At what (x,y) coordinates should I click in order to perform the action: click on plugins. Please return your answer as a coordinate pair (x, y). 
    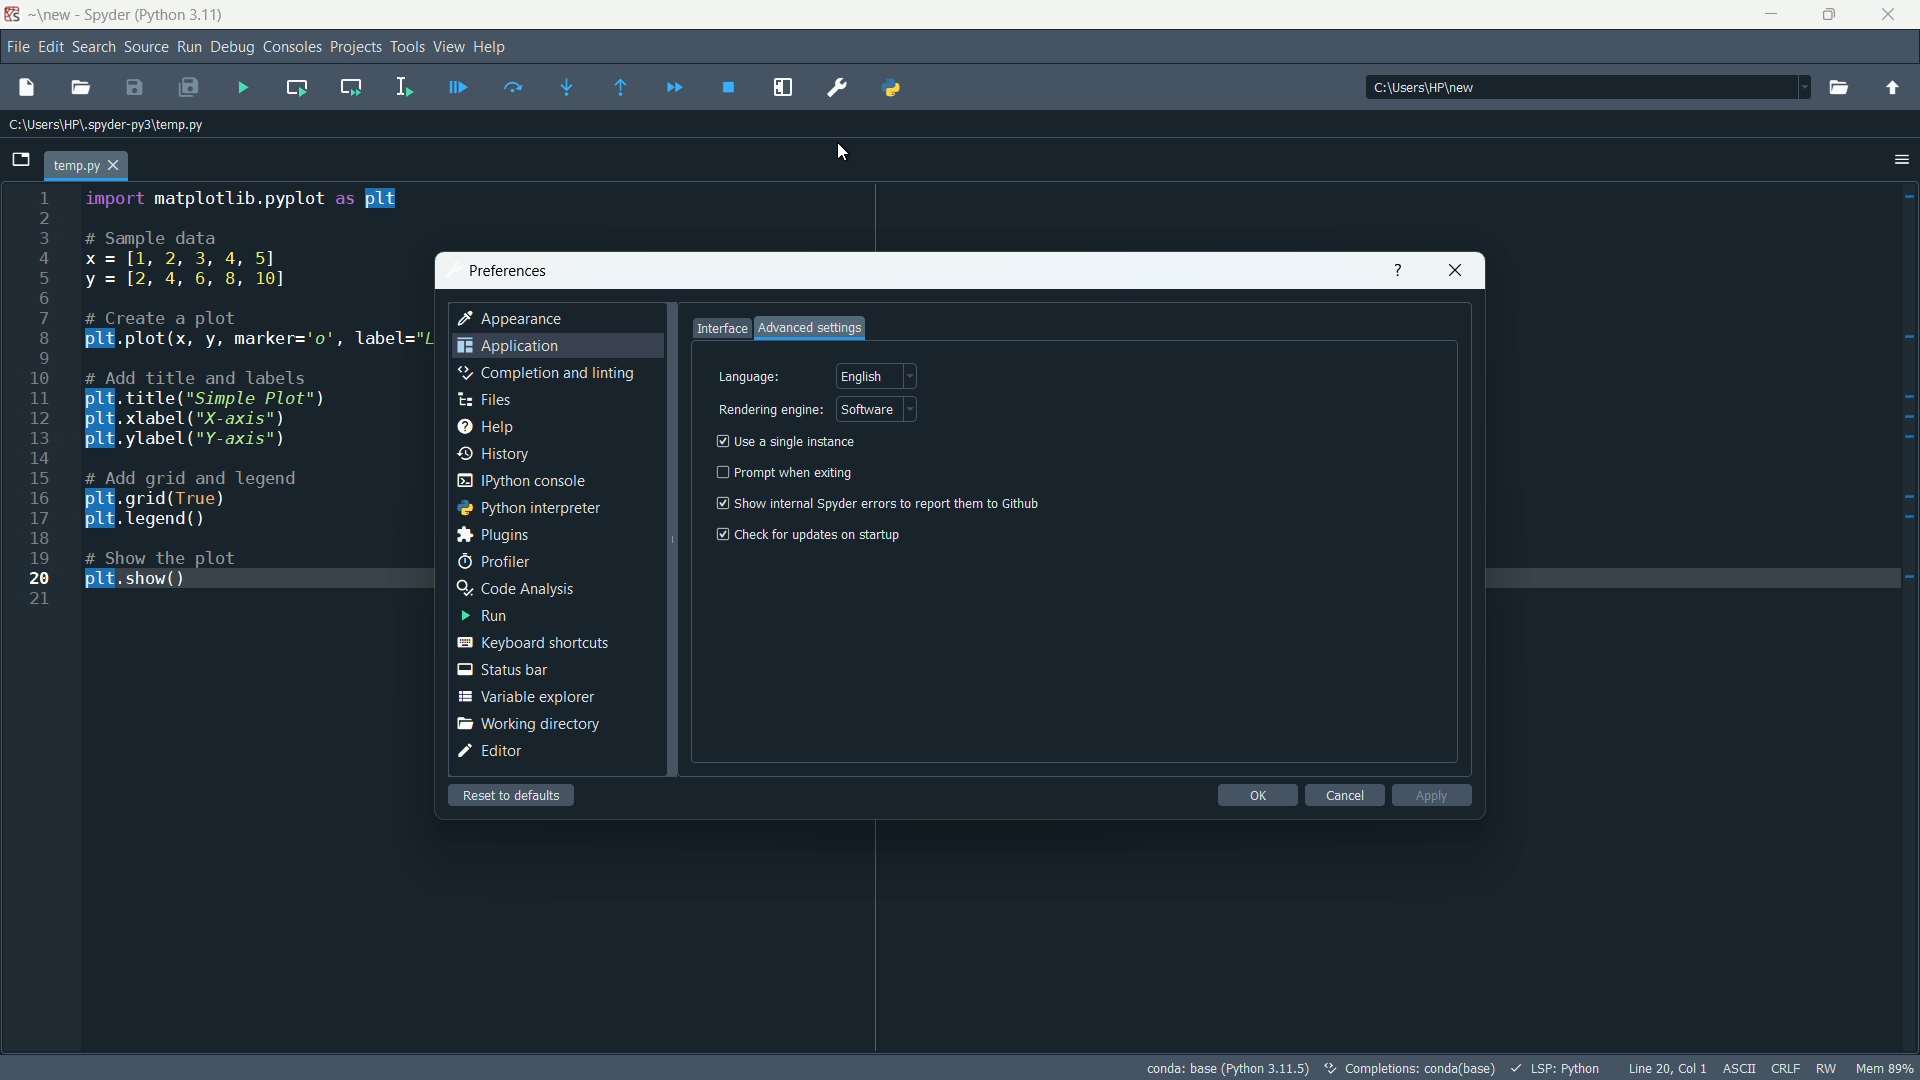
    Looking at the image, I should click on (496, 536).